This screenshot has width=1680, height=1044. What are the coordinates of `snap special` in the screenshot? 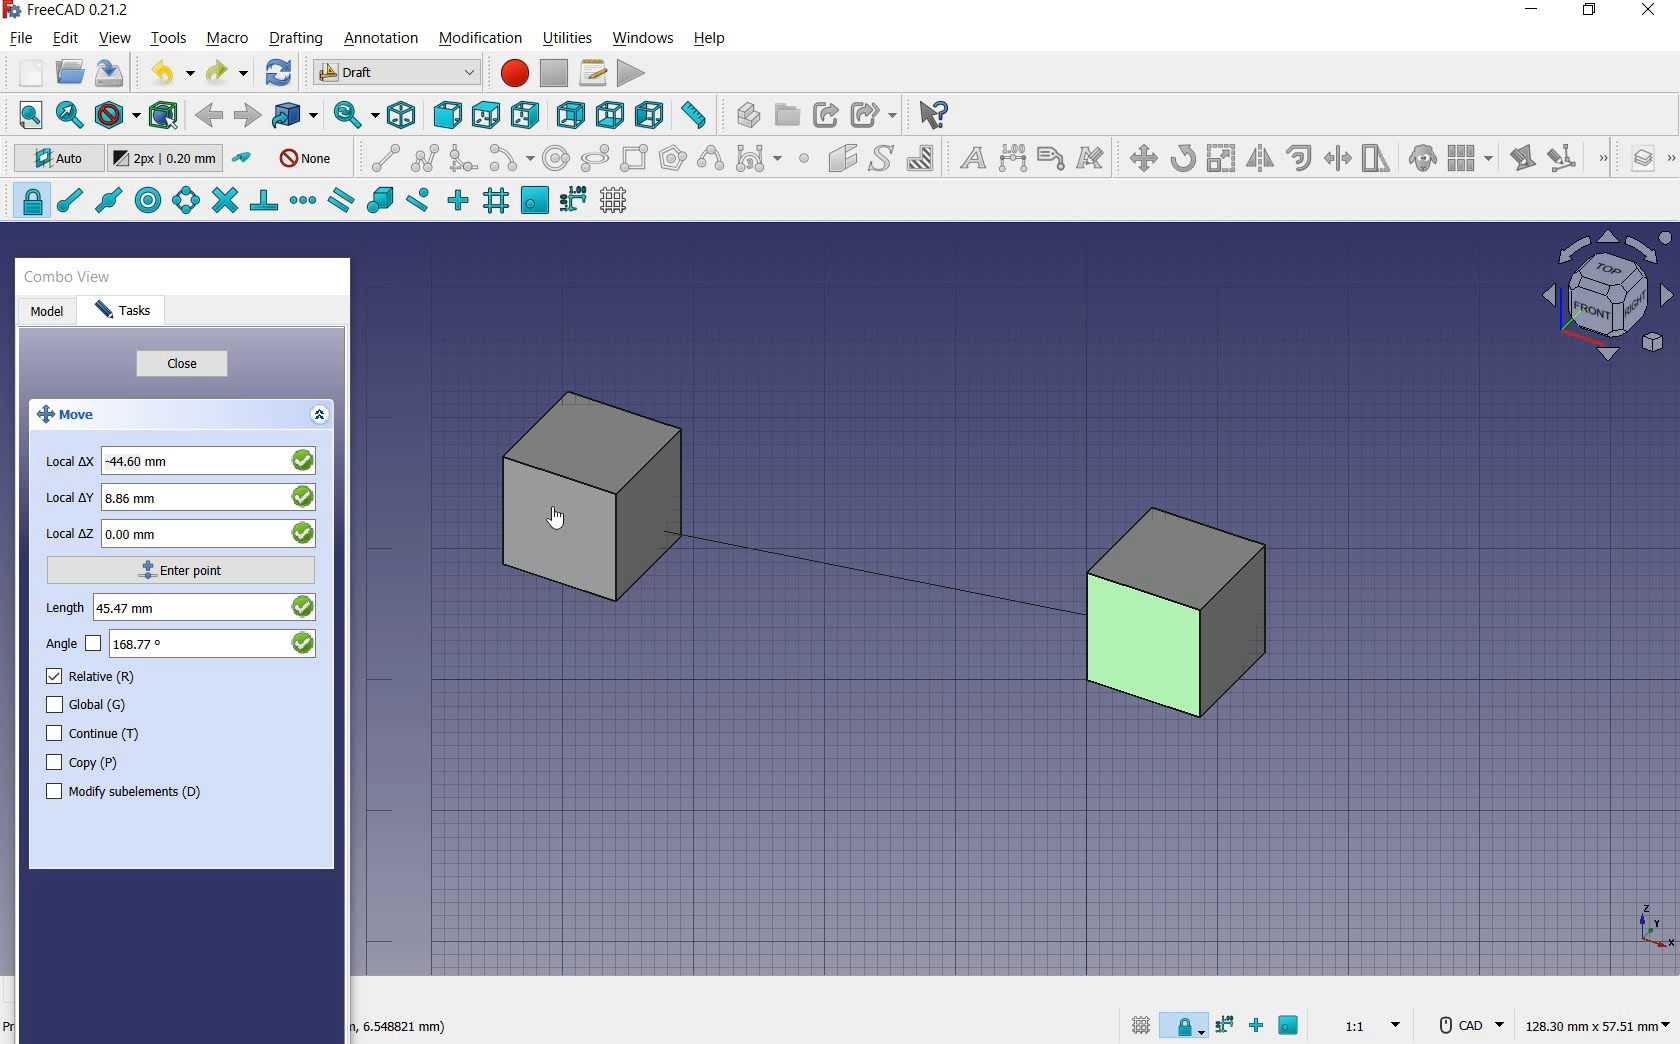 It's located at (380, 200).